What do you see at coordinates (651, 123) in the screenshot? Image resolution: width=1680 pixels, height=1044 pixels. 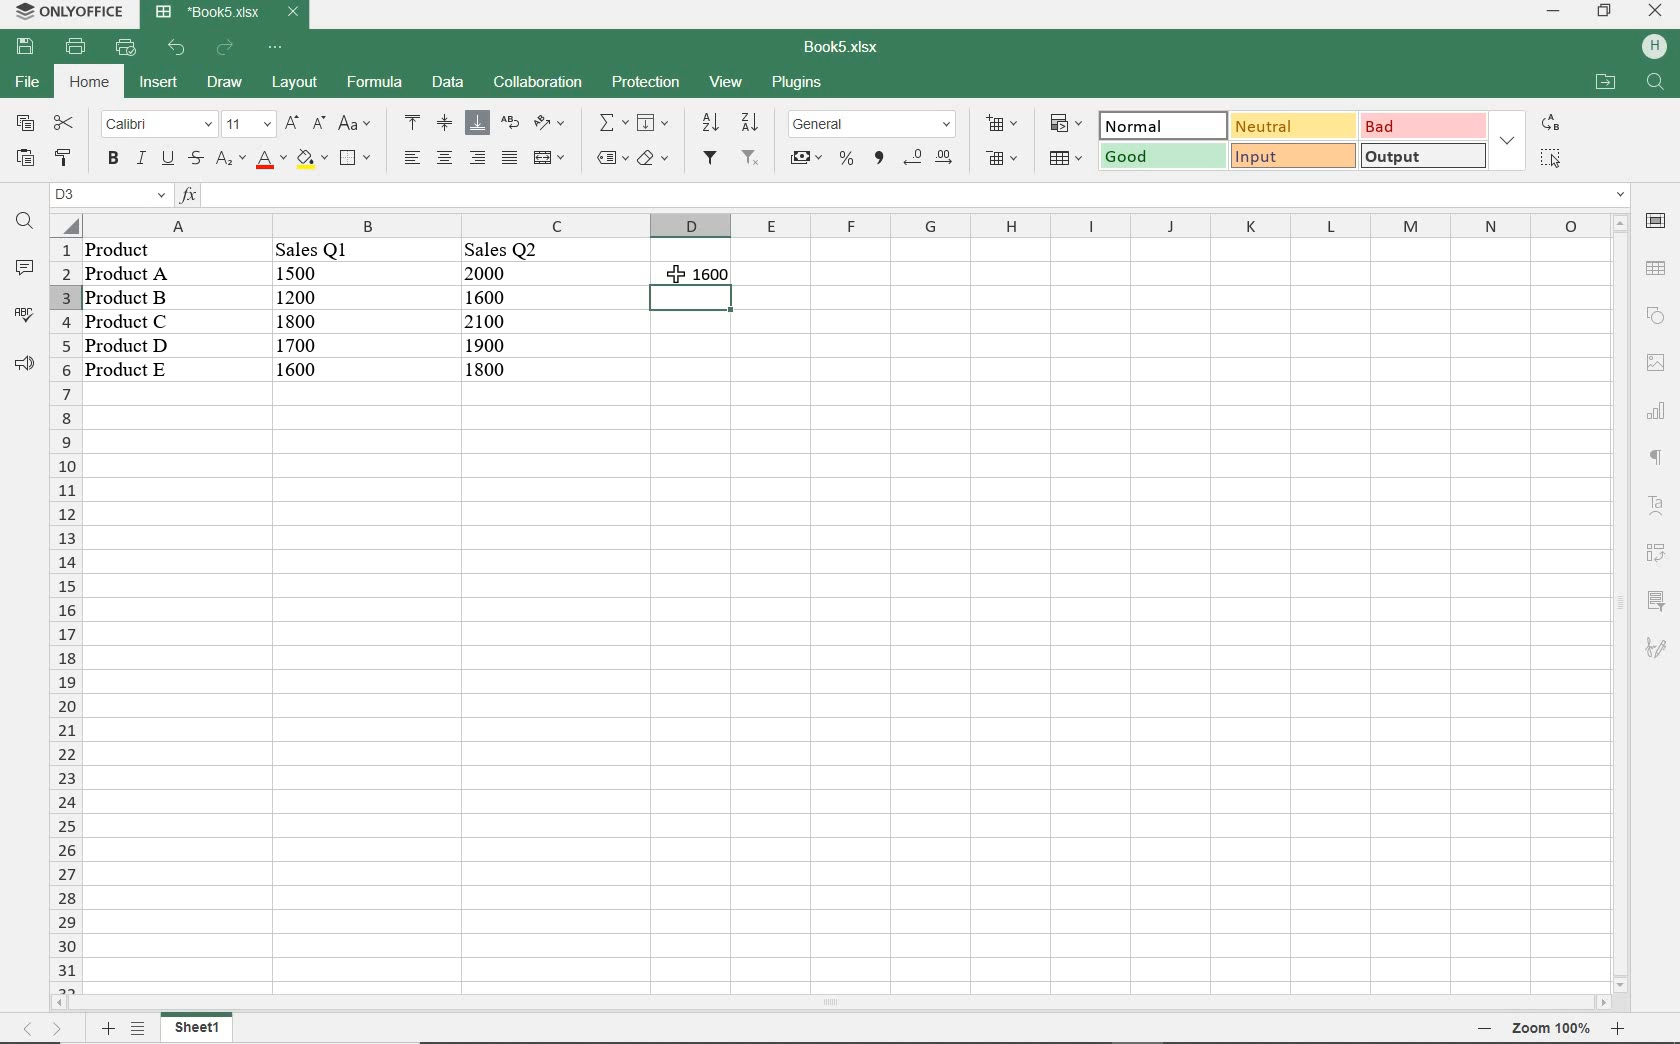 I see `fill` at bounding box center [651, 123].